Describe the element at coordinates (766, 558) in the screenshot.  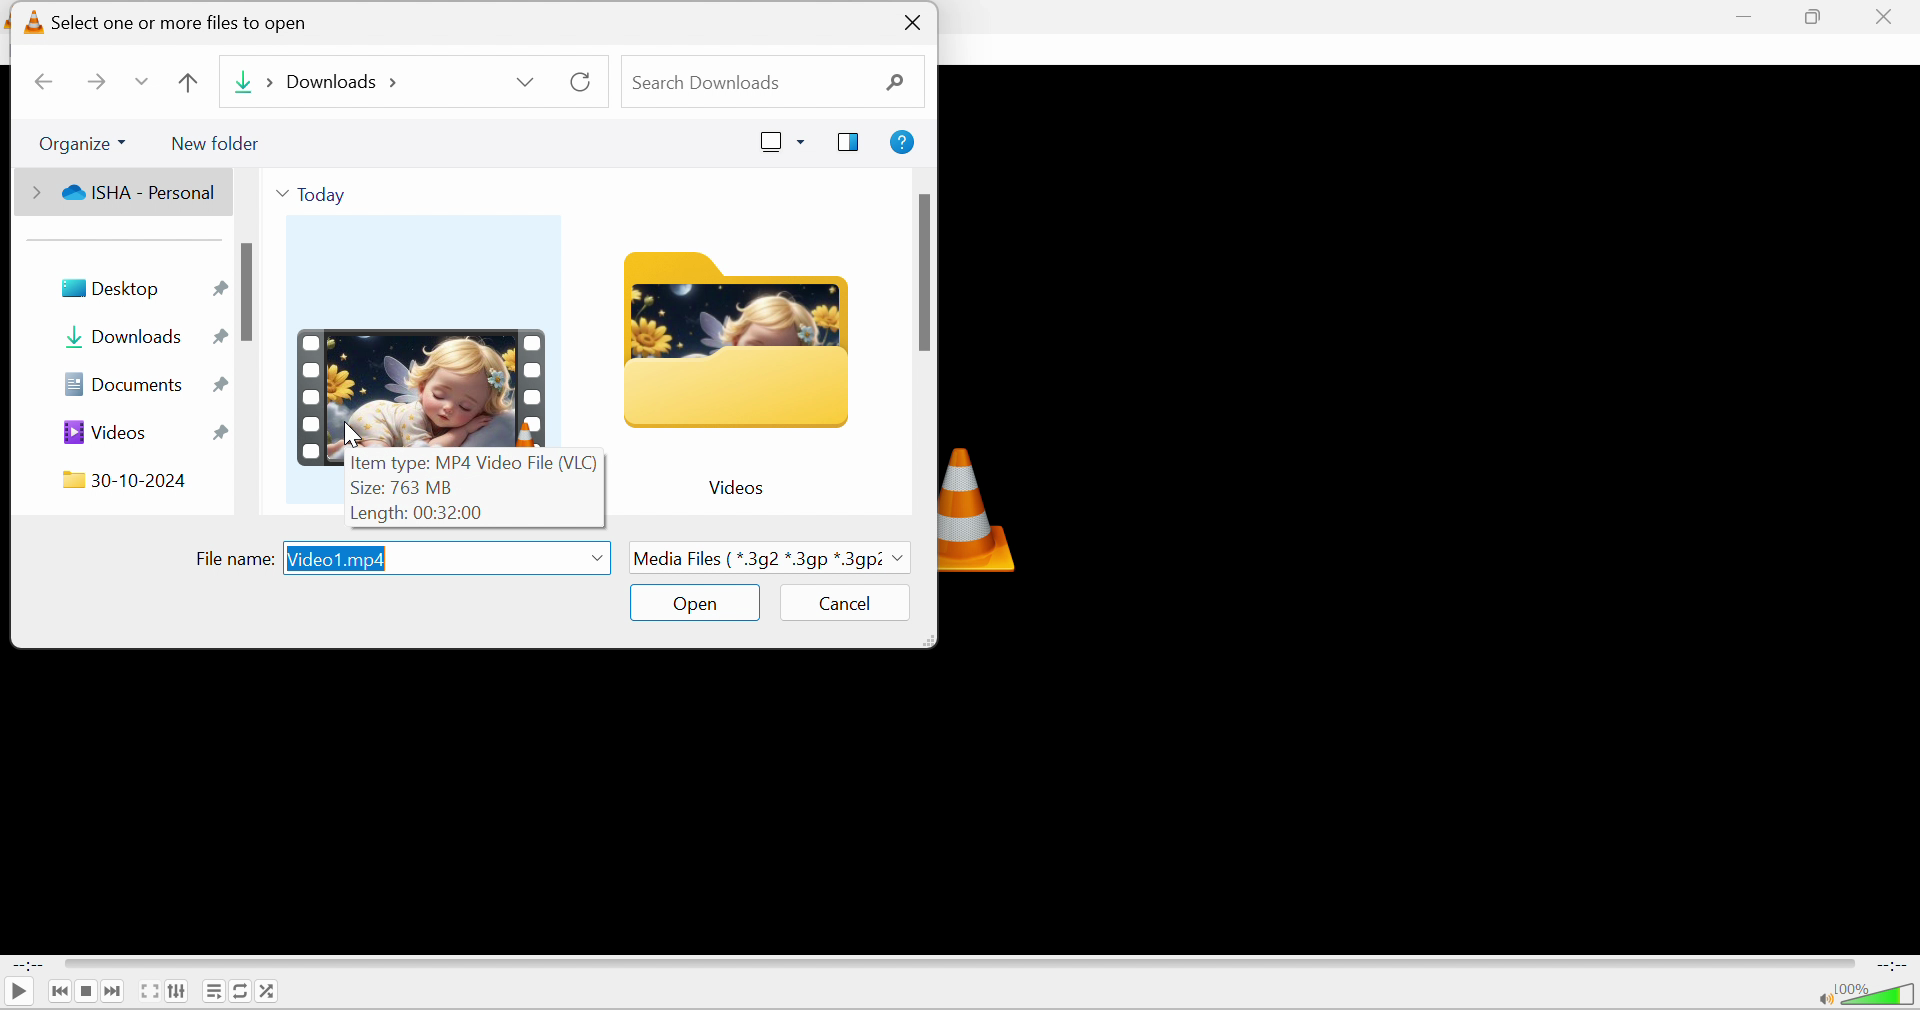
I see `Media Files {*.3g2*.3gp*3g ` at that location.